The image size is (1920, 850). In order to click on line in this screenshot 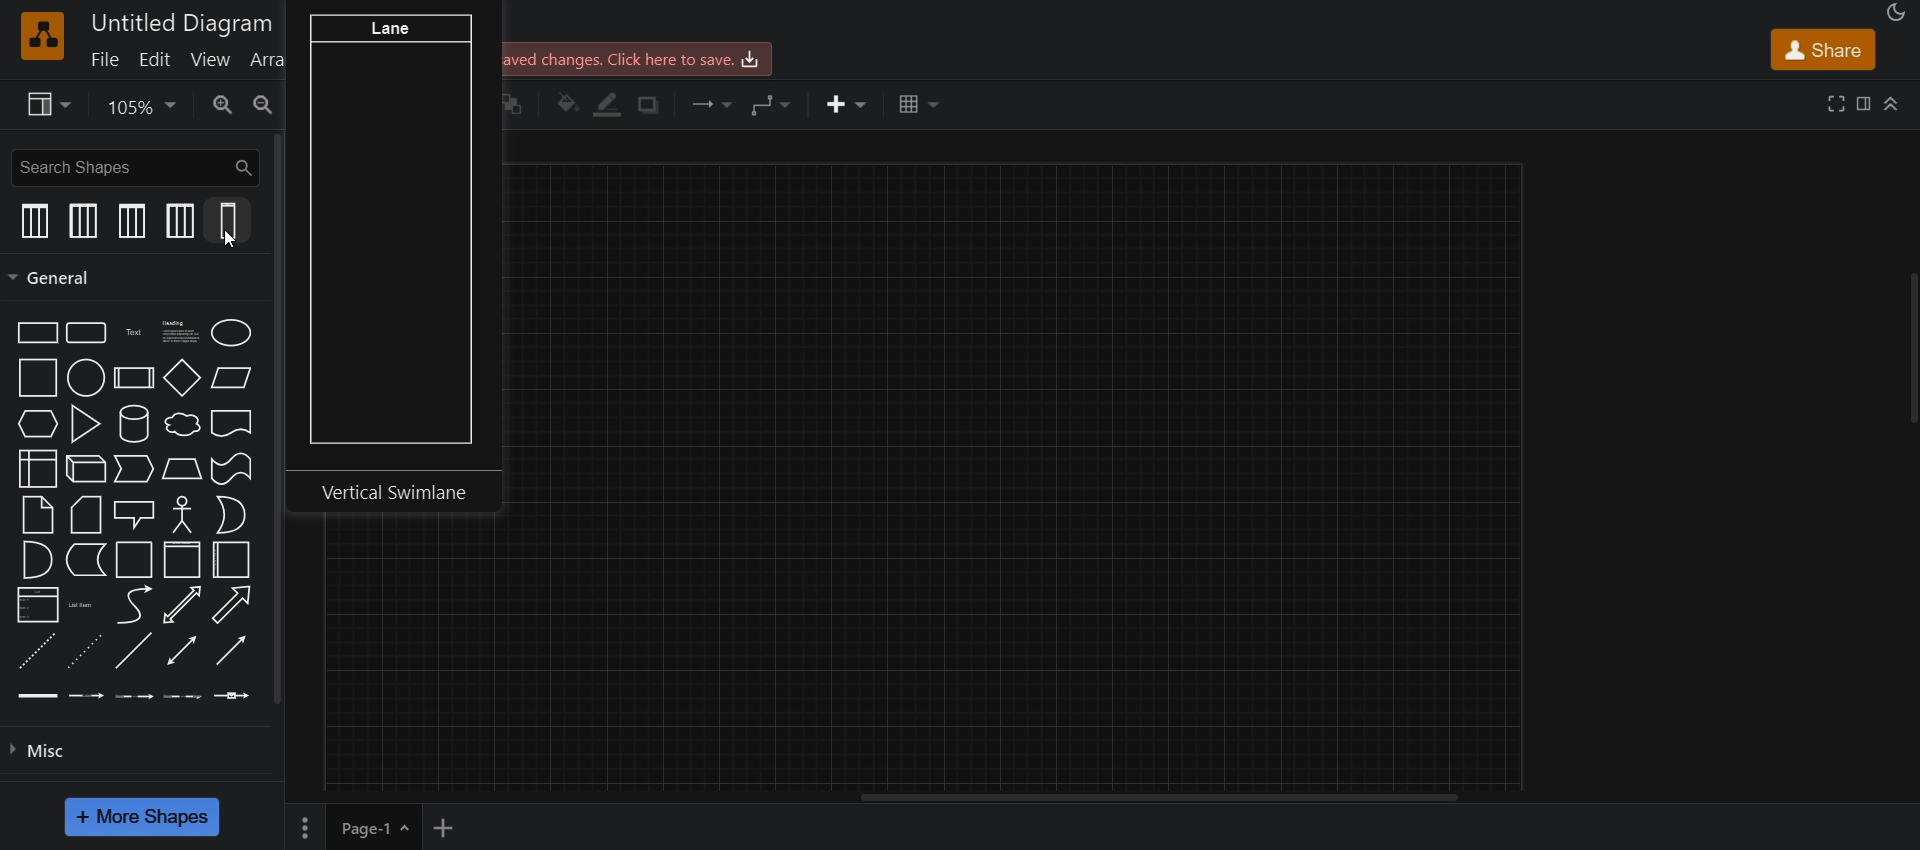, I will do `click(133, 650)`.